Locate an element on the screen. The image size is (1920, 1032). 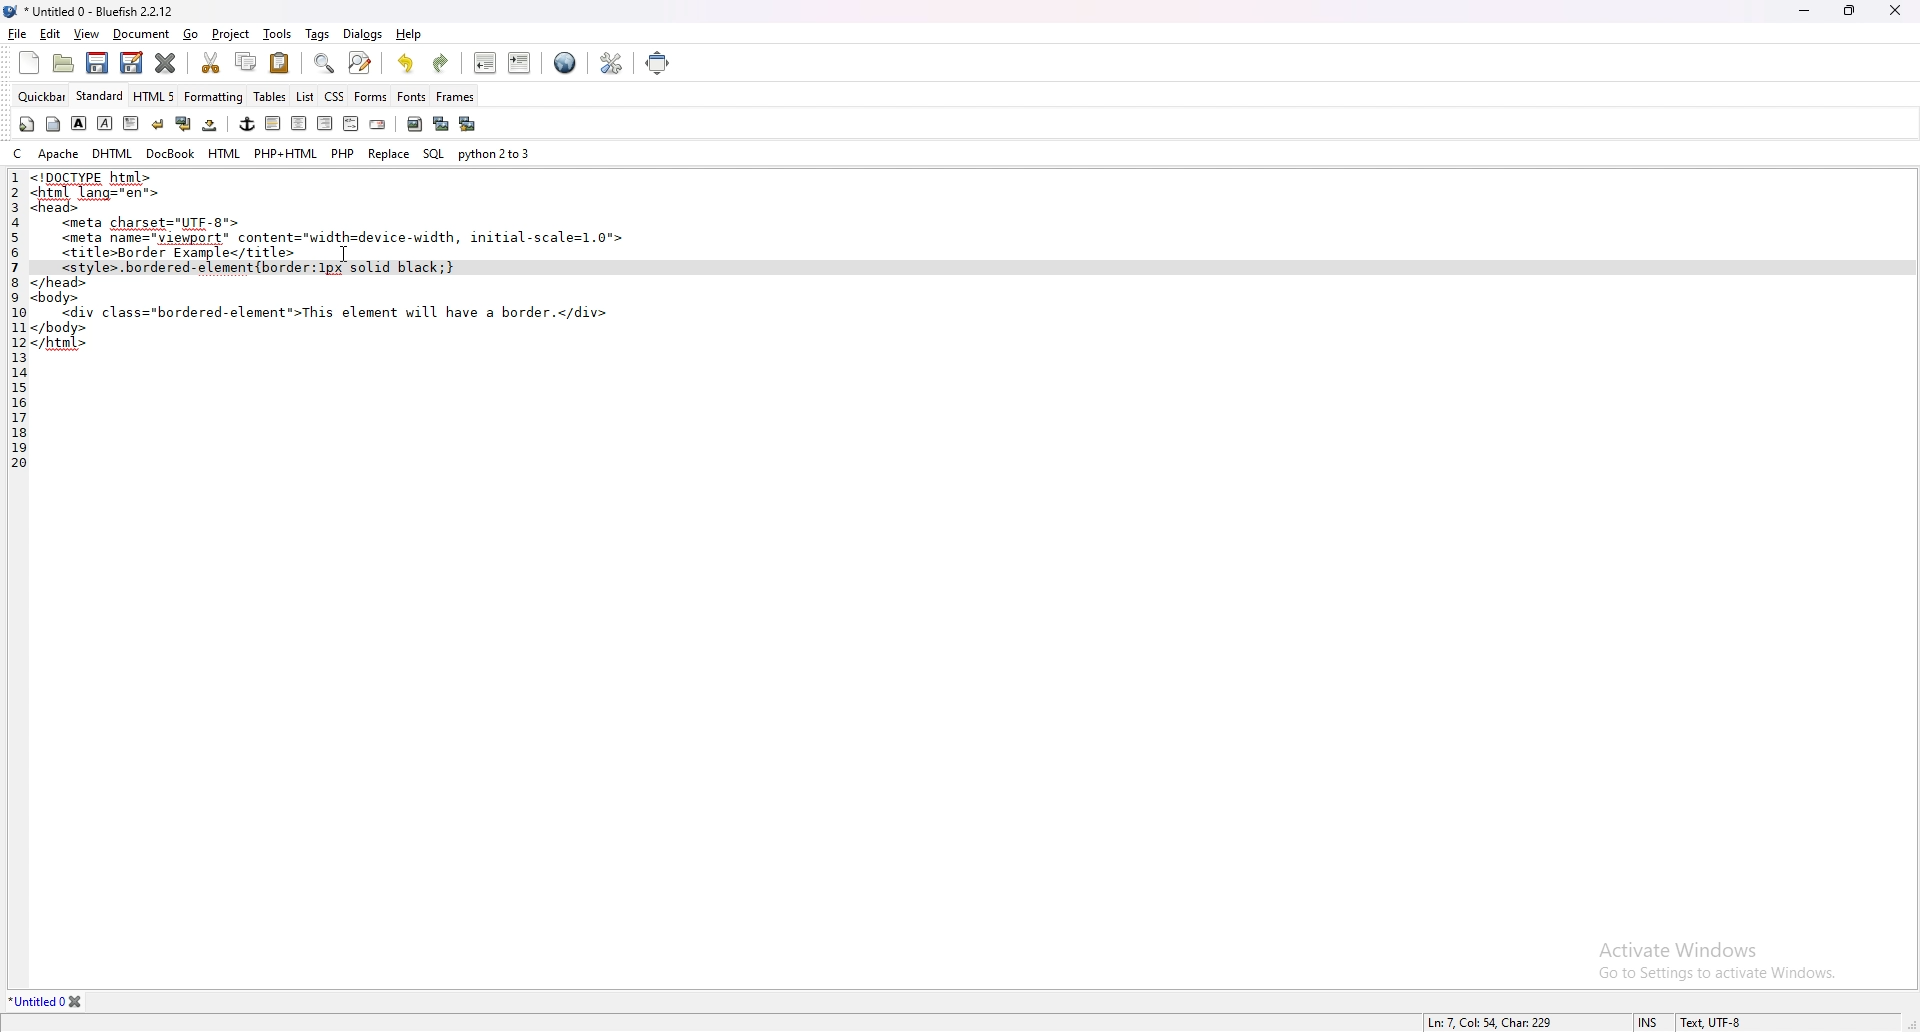
new is located at coordinates (28, 63).